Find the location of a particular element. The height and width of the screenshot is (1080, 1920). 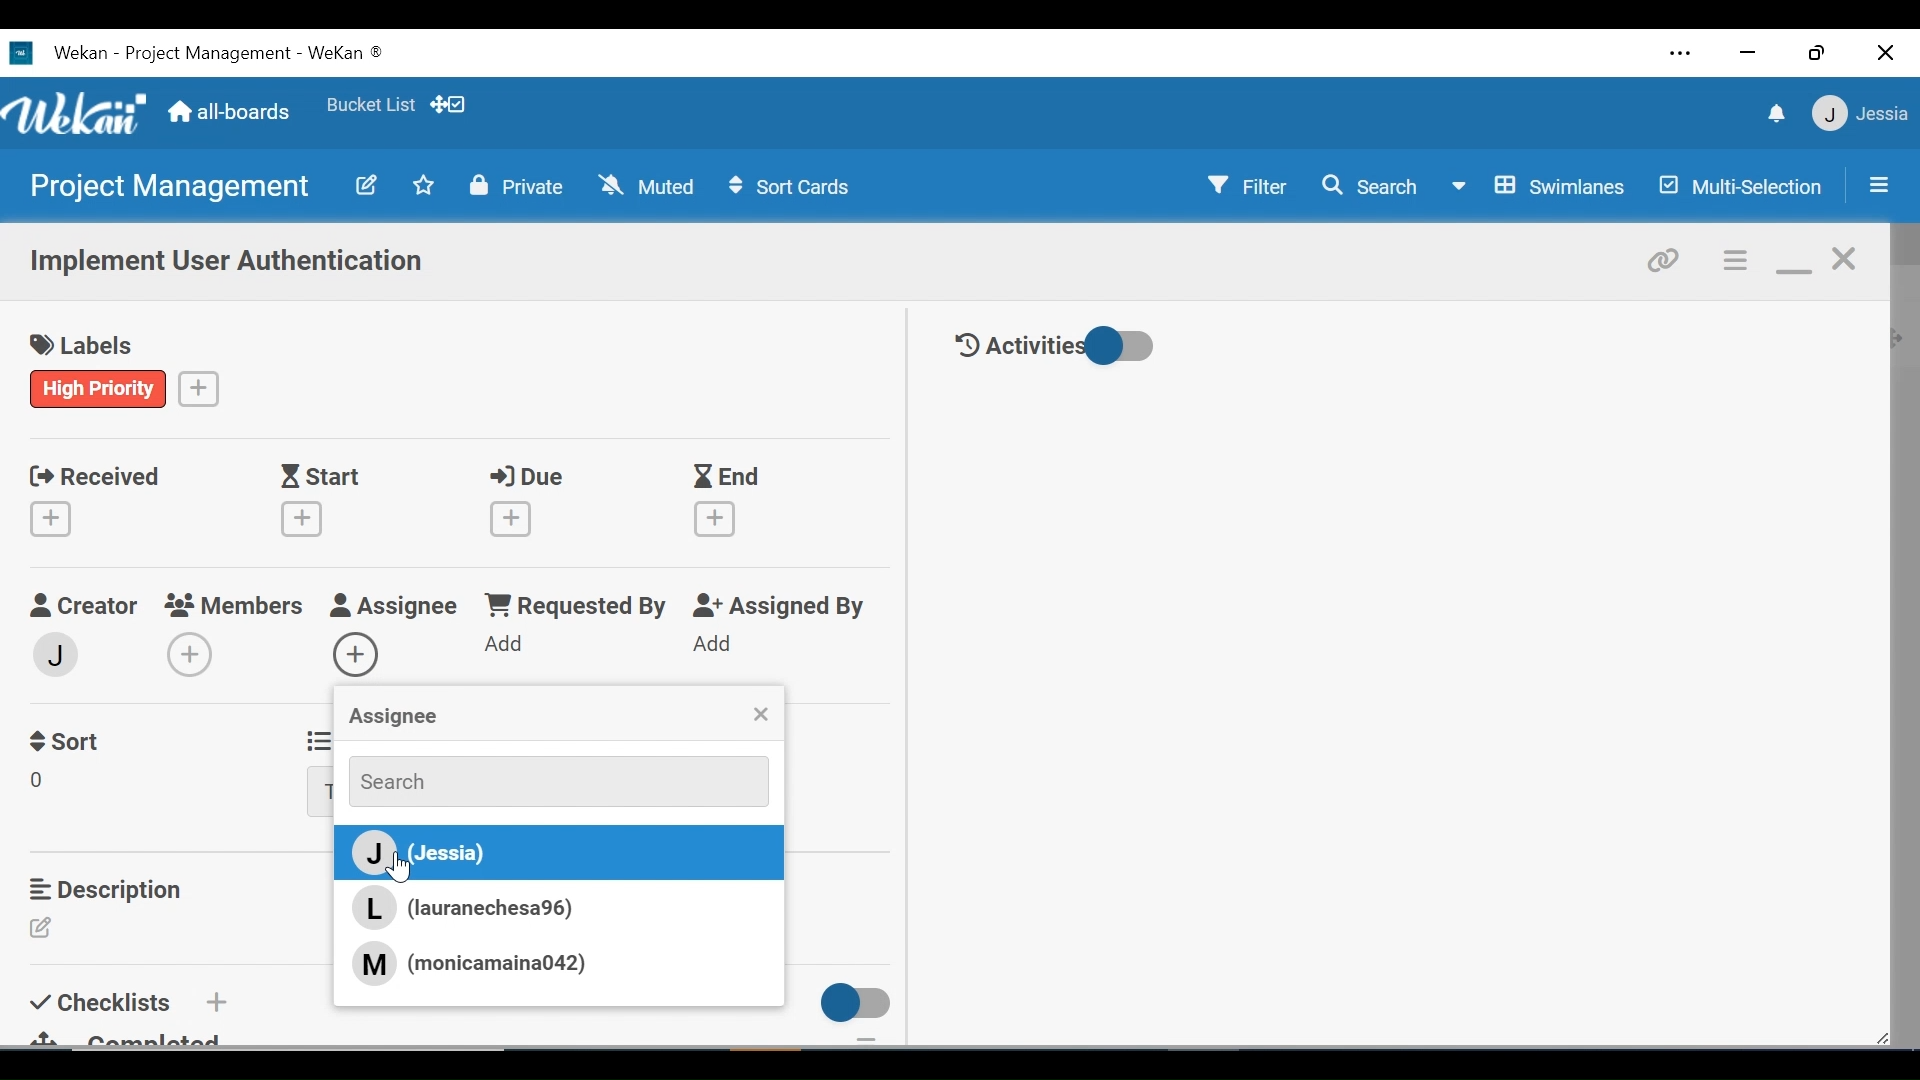

Cursor is located at coordinates (407, 870).